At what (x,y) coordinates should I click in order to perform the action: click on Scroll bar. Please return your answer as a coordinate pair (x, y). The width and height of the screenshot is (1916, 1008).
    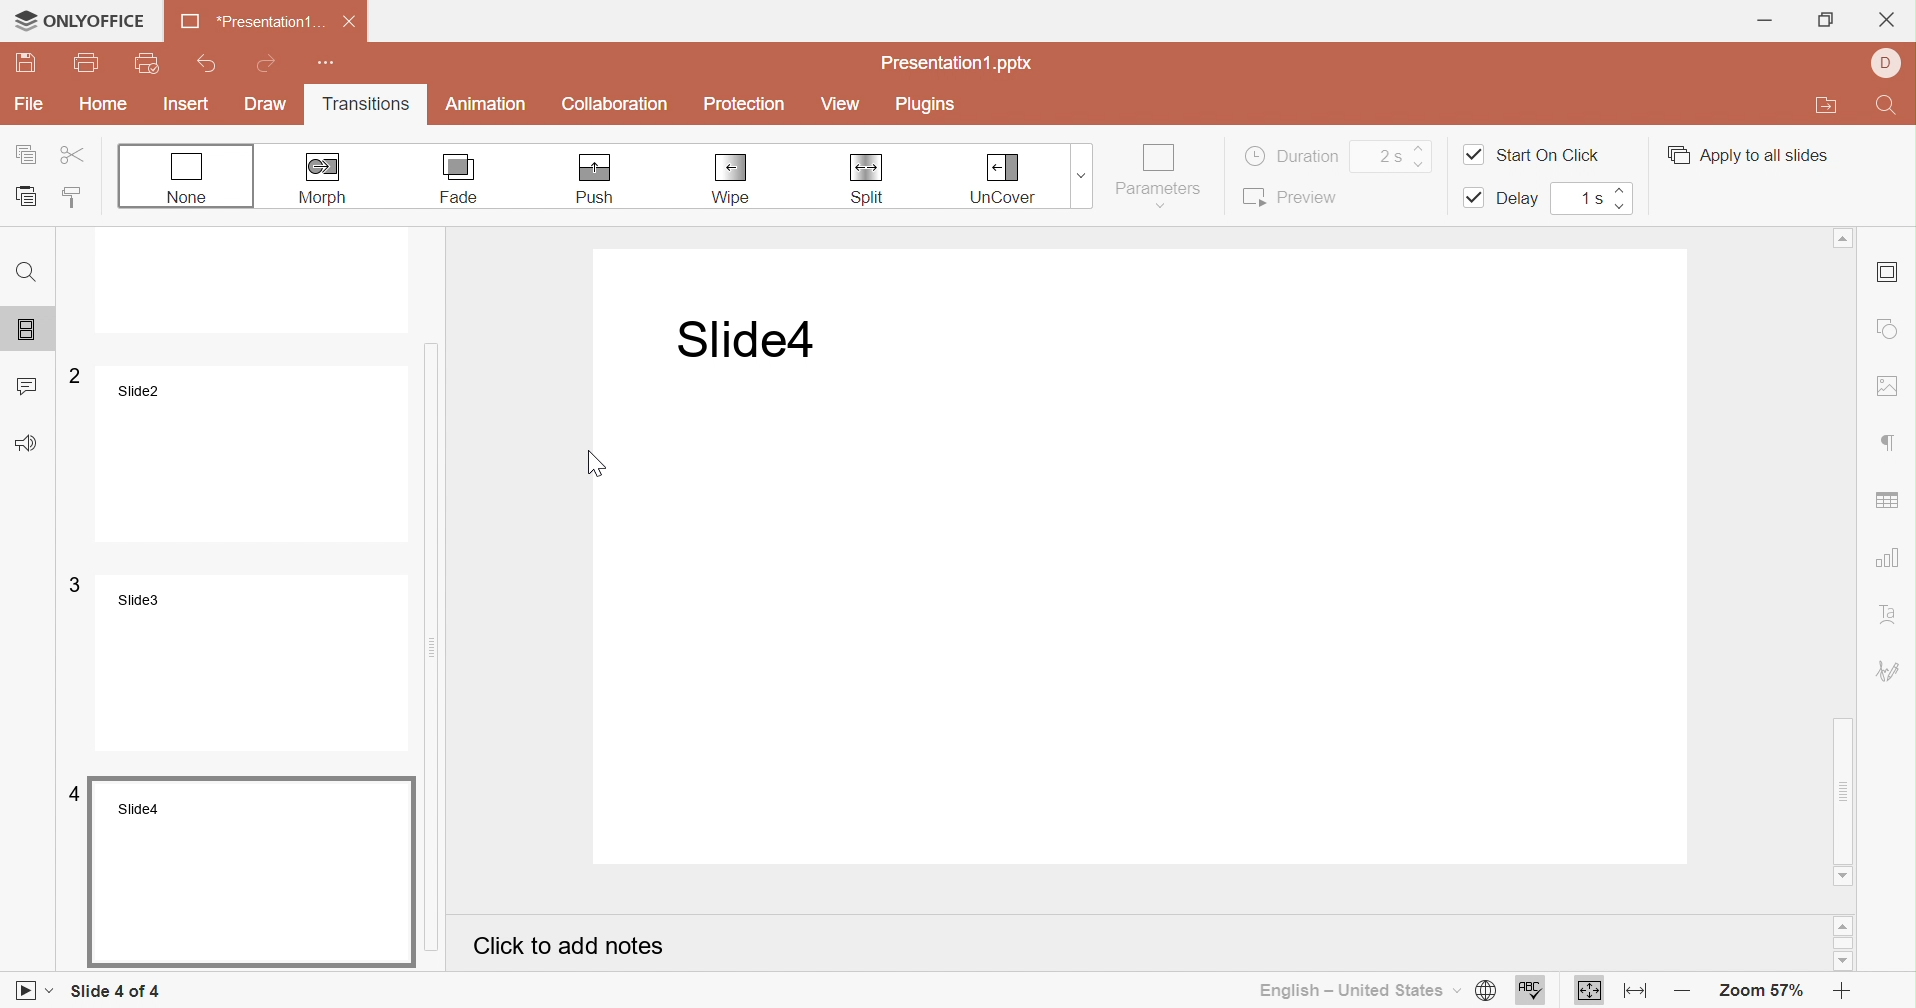
    Looking at the image, I should click on (1843, 946).